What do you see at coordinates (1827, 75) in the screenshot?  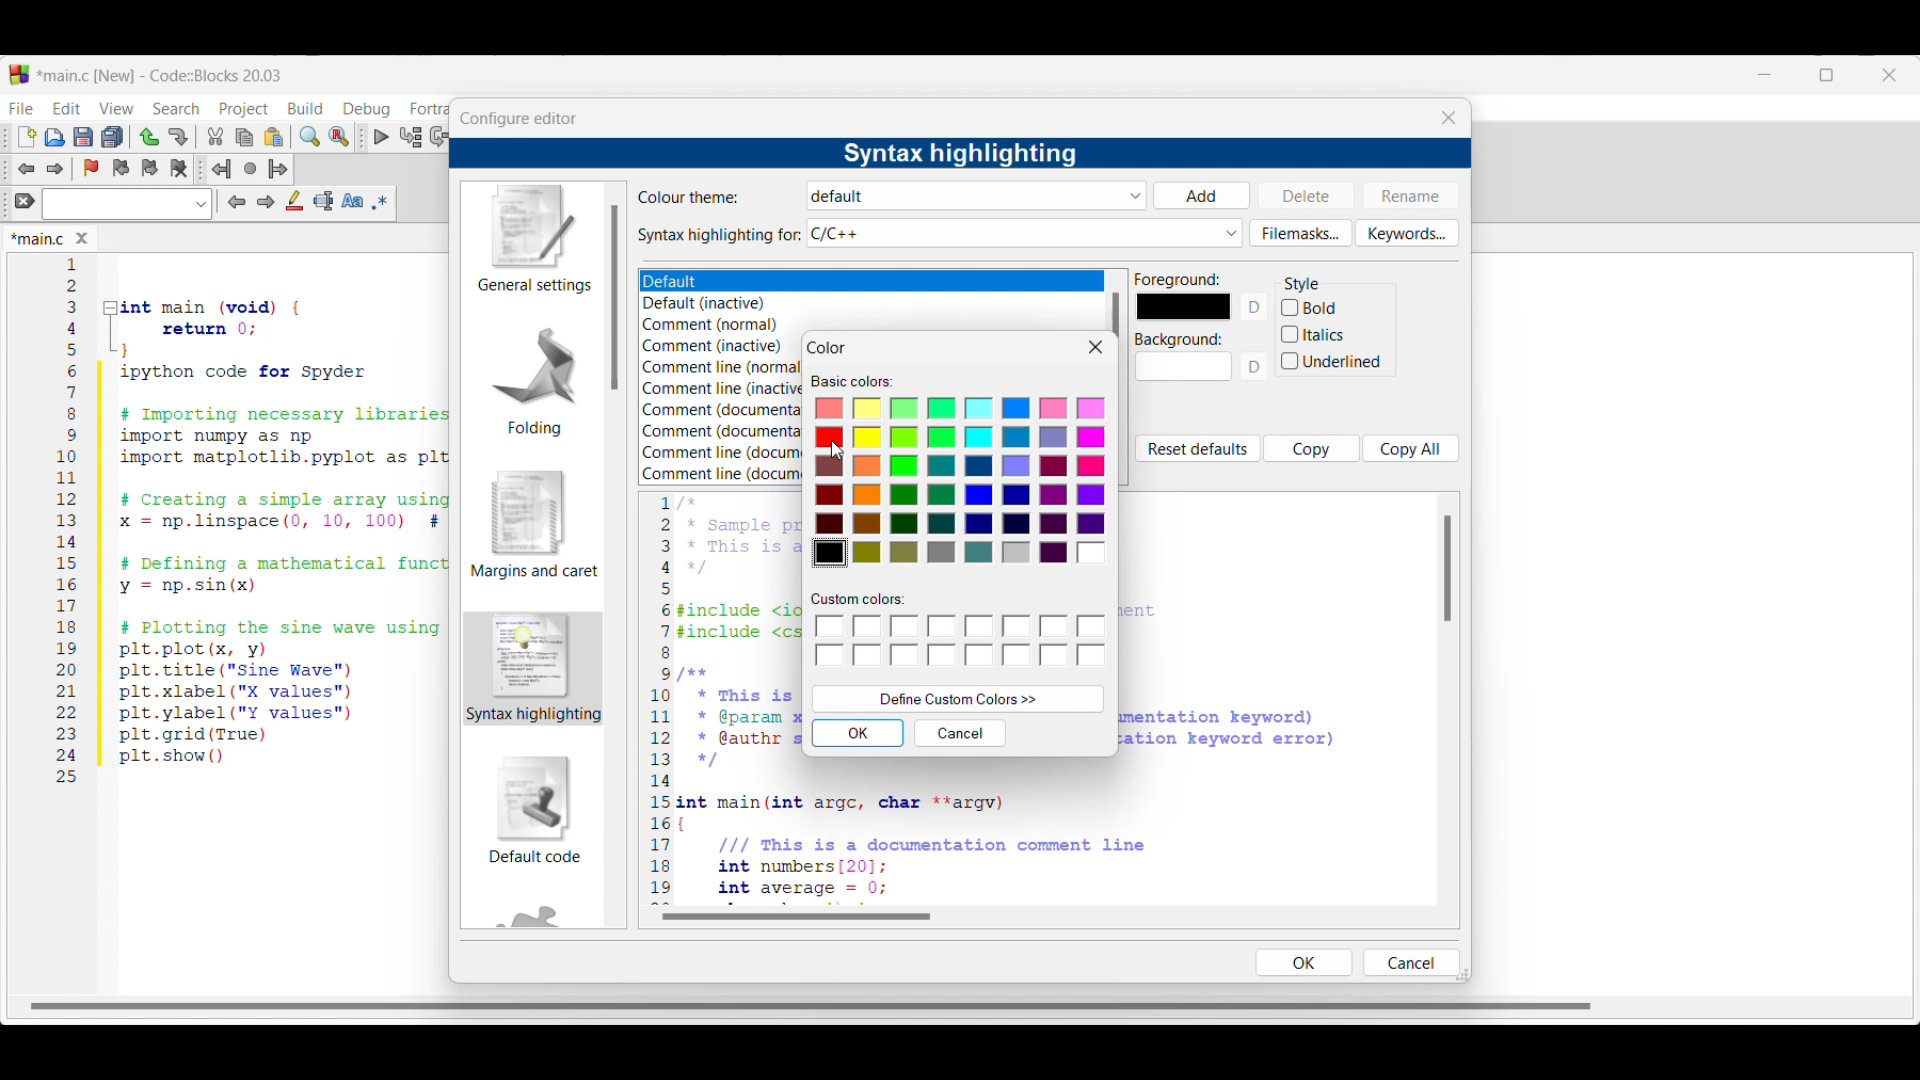 I see `Change tab dimension` at bounding box center [1827, 75].